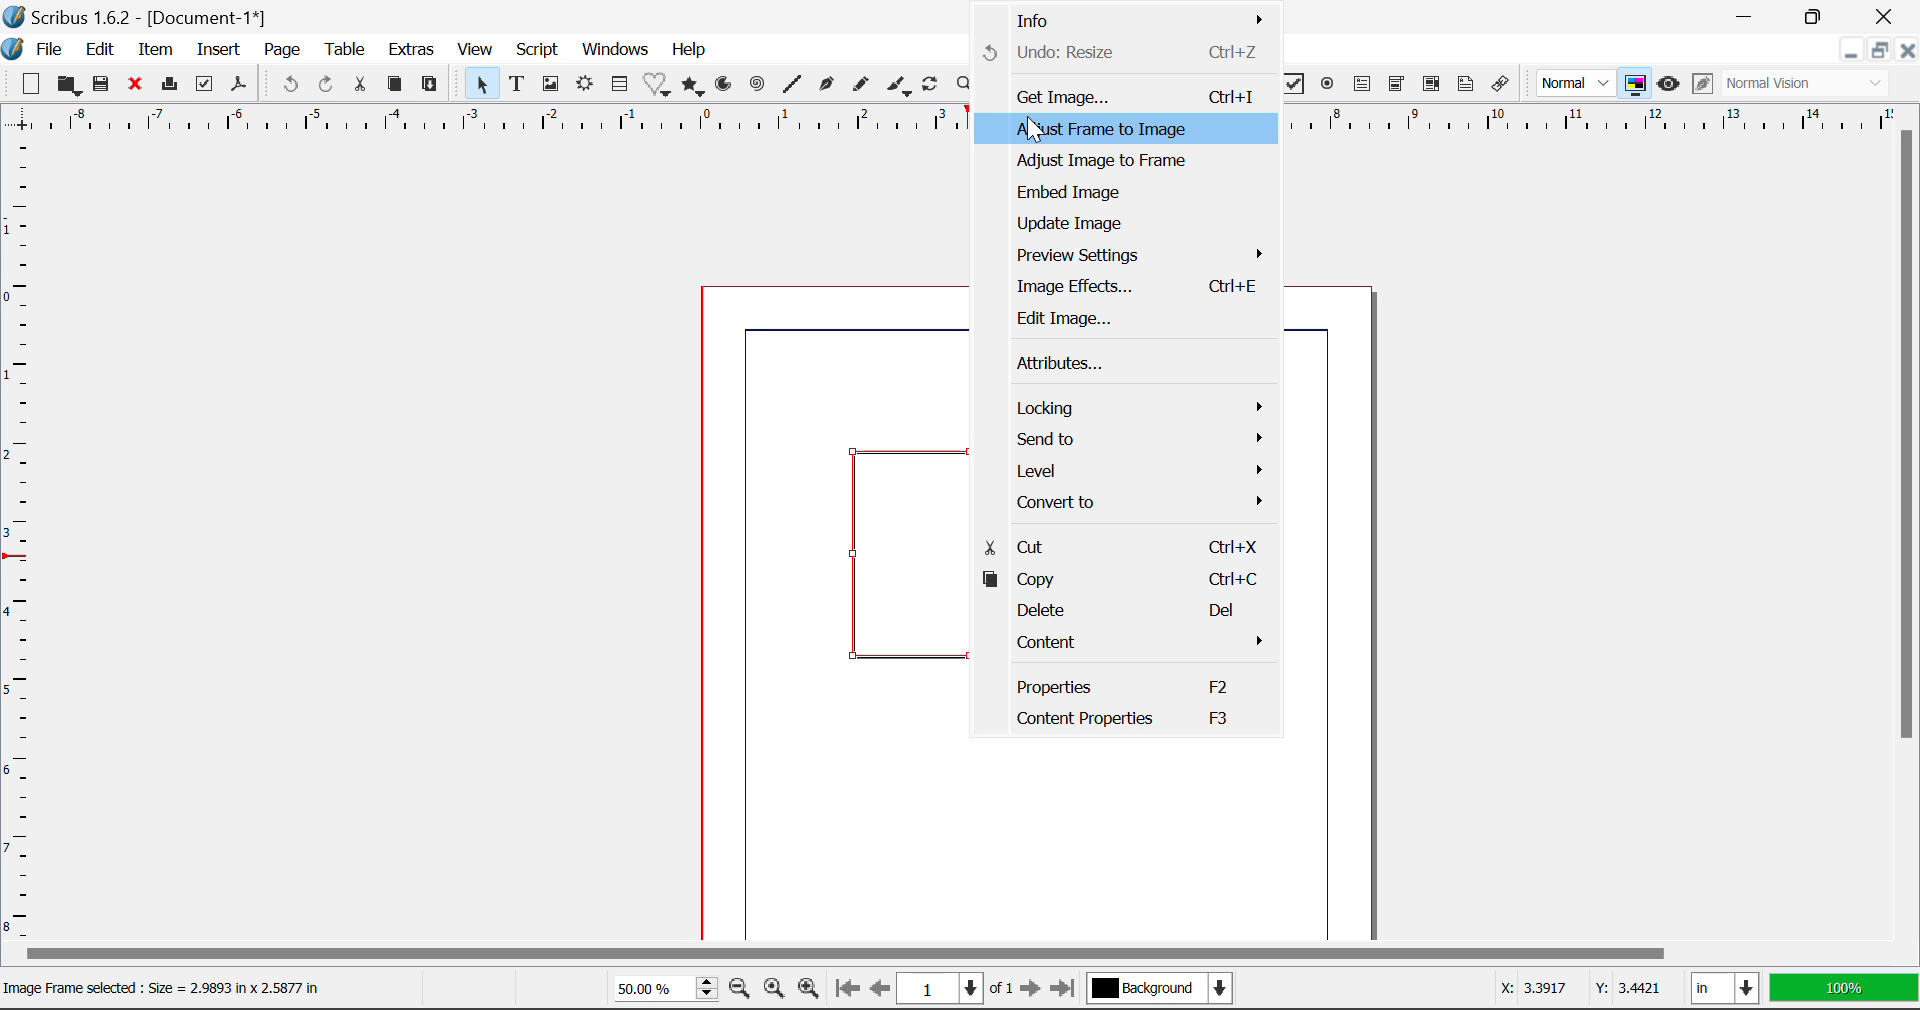  Describe the element at coordinates (727, 87) in the screenshot. I see `Arc` at that location.